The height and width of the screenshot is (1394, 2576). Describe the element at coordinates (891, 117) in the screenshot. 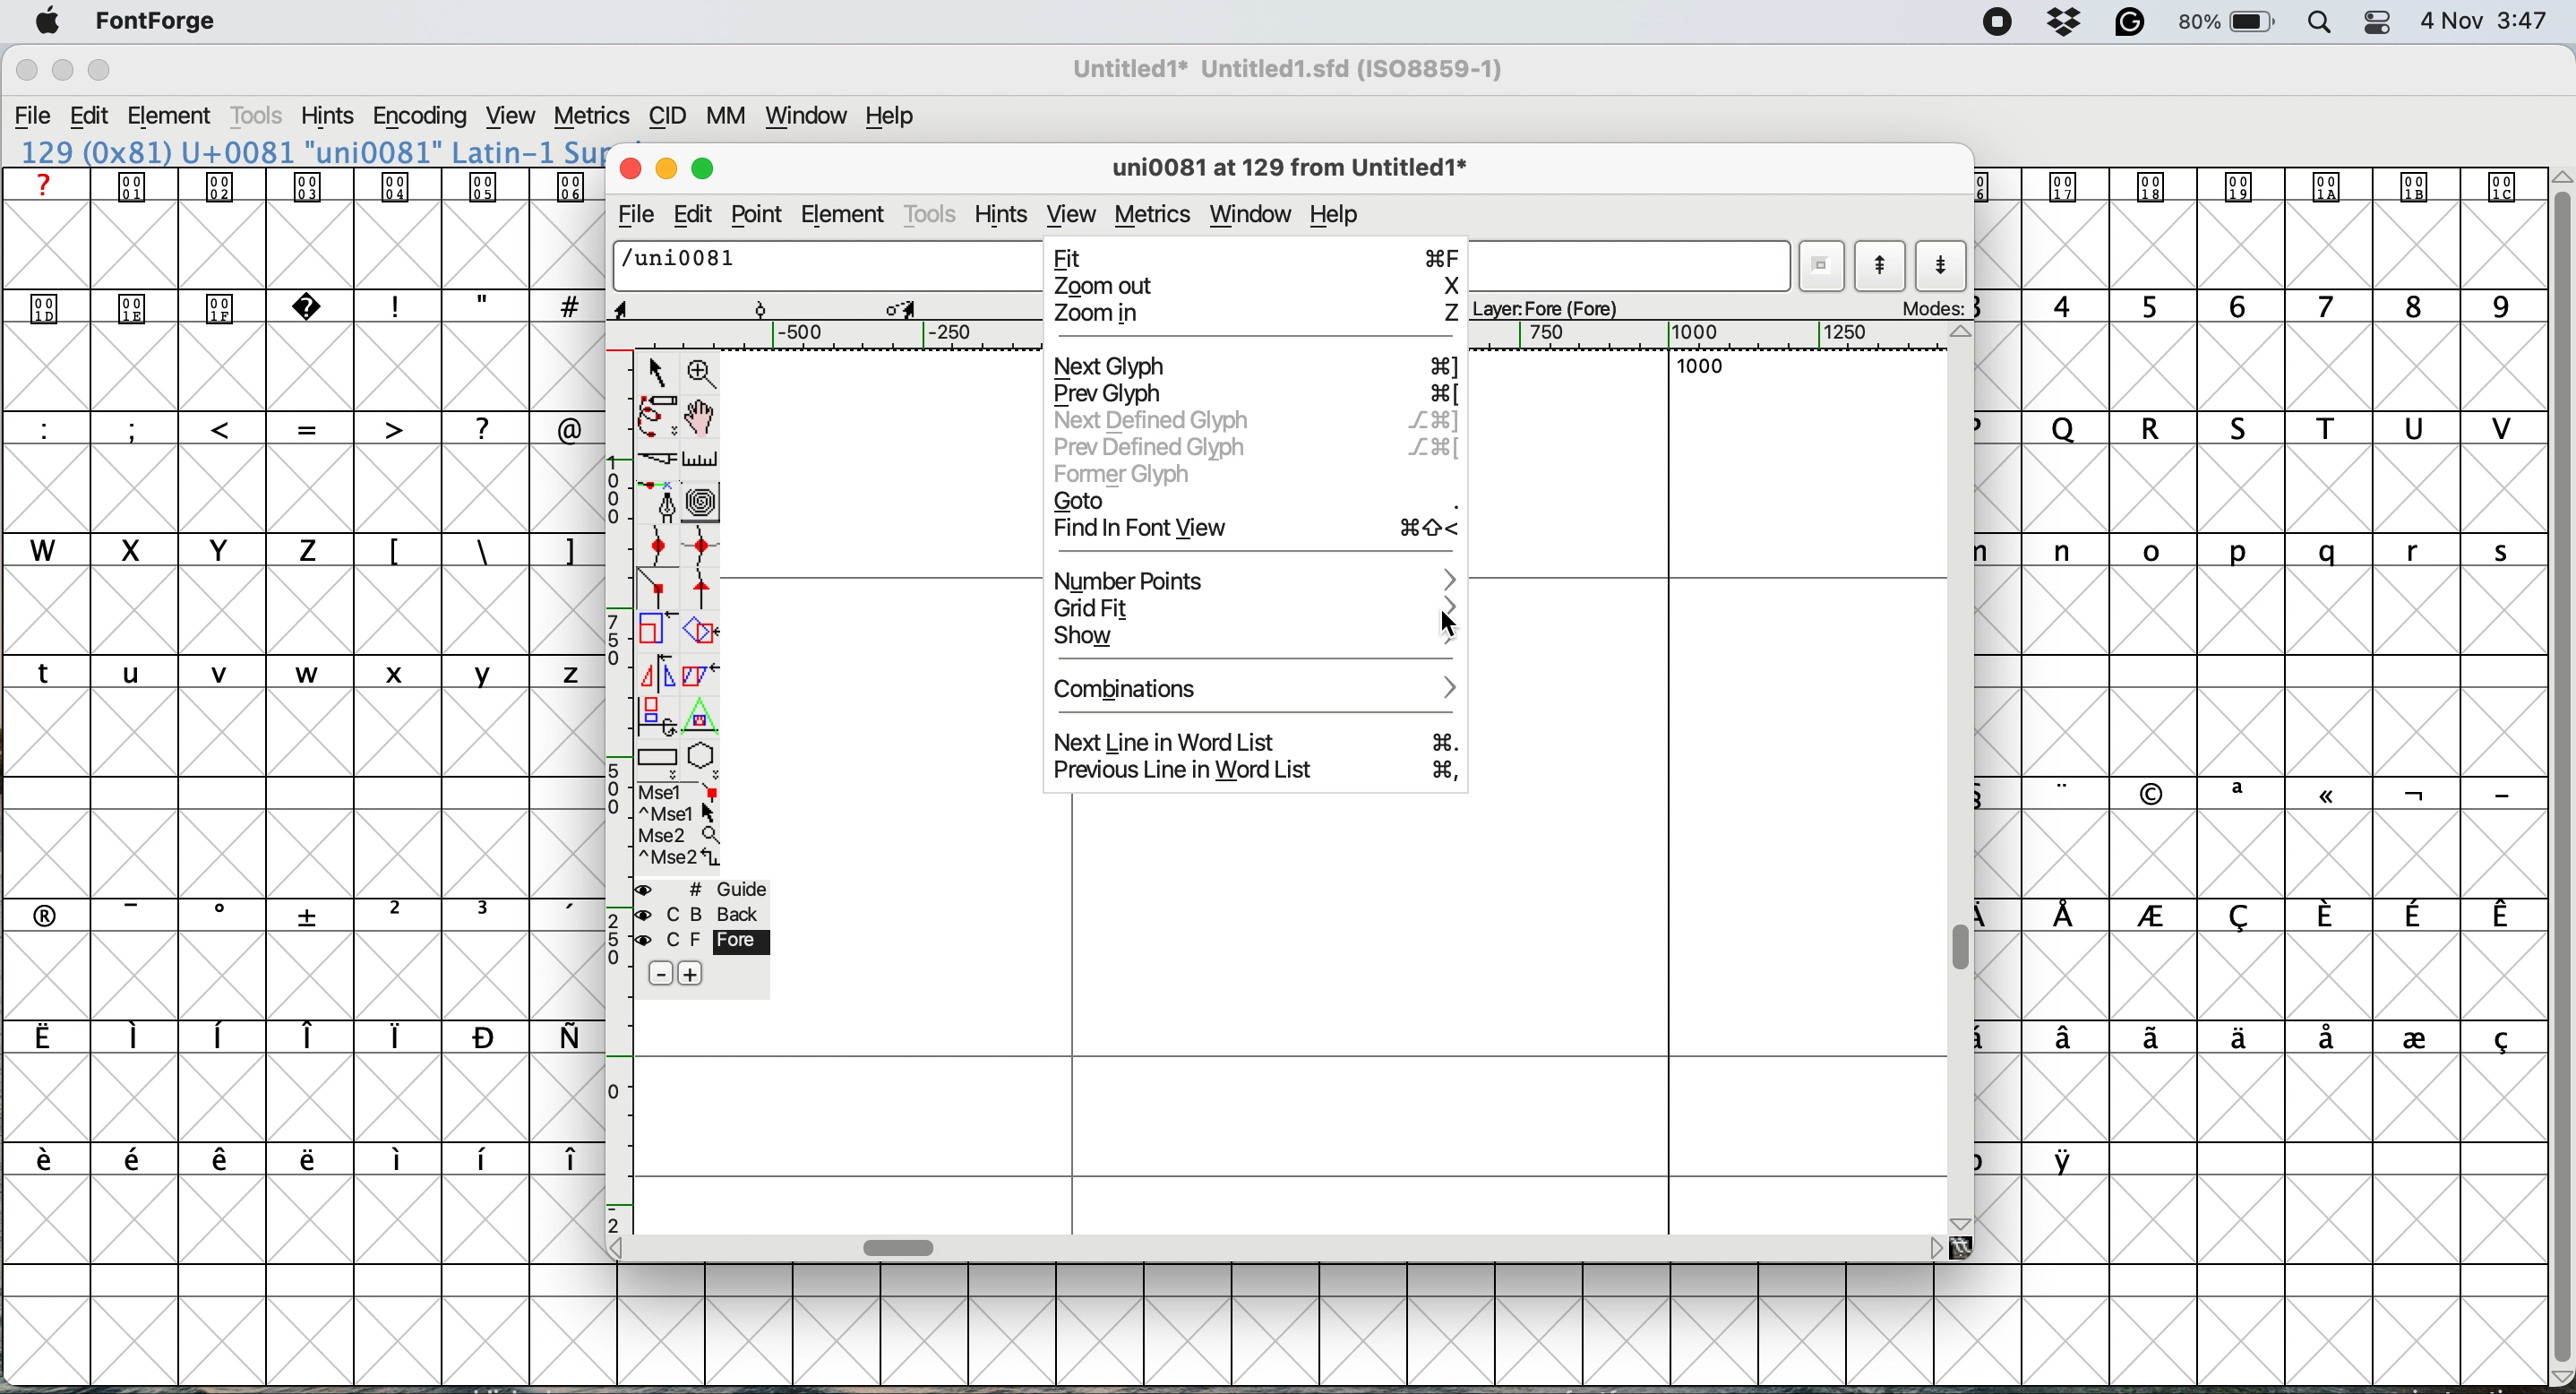

I see `Help` at that location.